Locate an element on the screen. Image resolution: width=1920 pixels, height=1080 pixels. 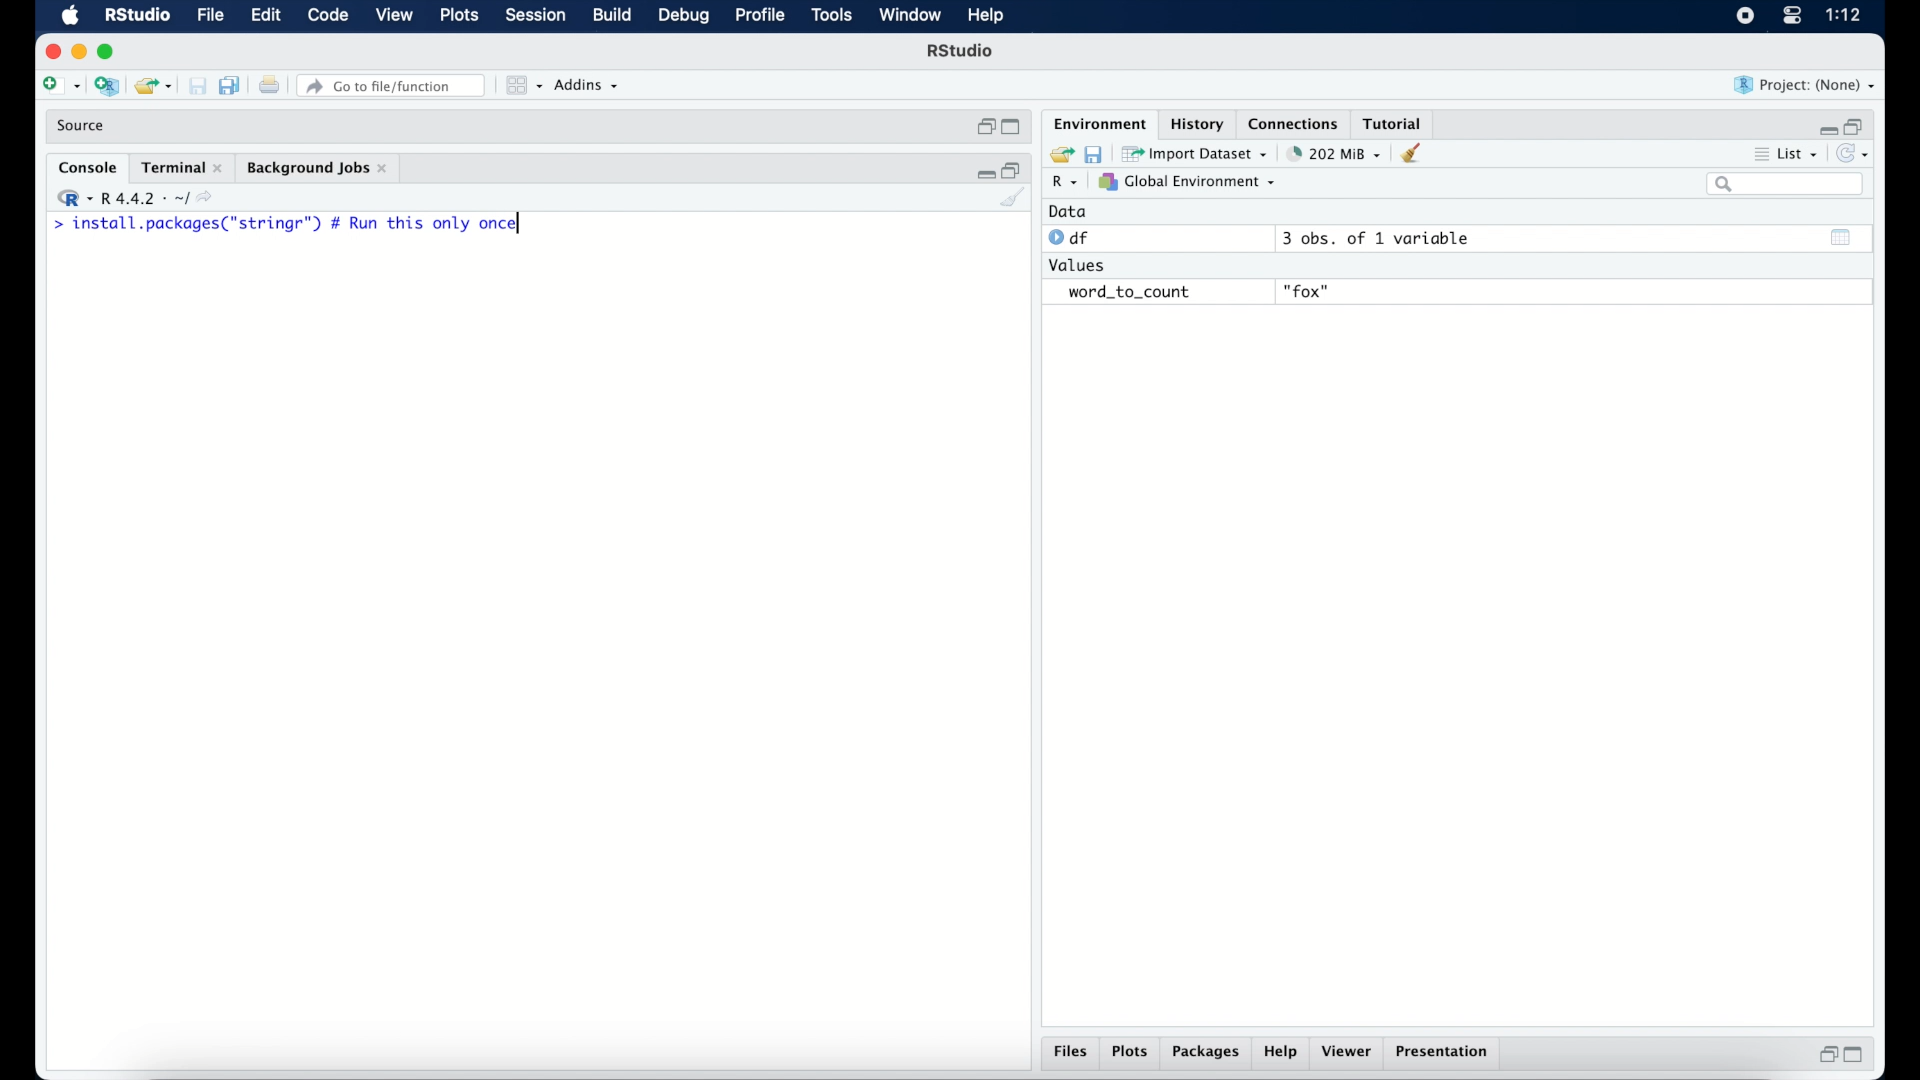
search bar is located at coordinates (1788, 184).